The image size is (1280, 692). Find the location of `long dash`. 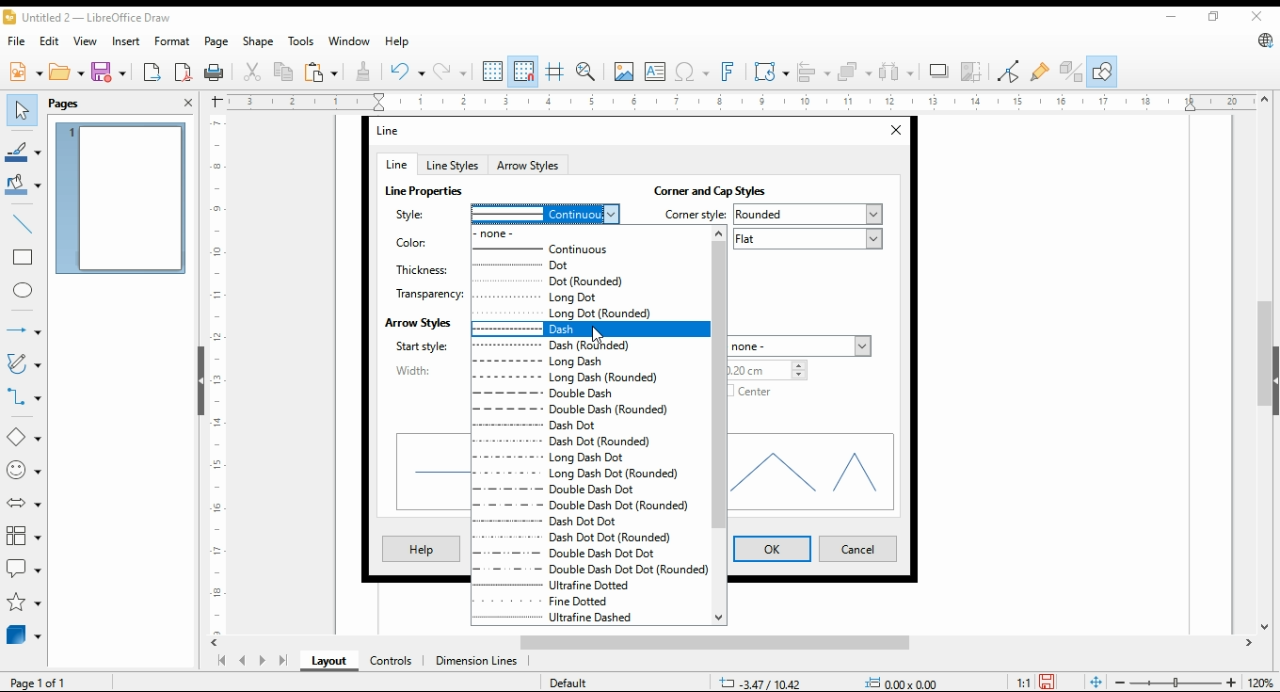

long dash is located at coordinates (588, 363).